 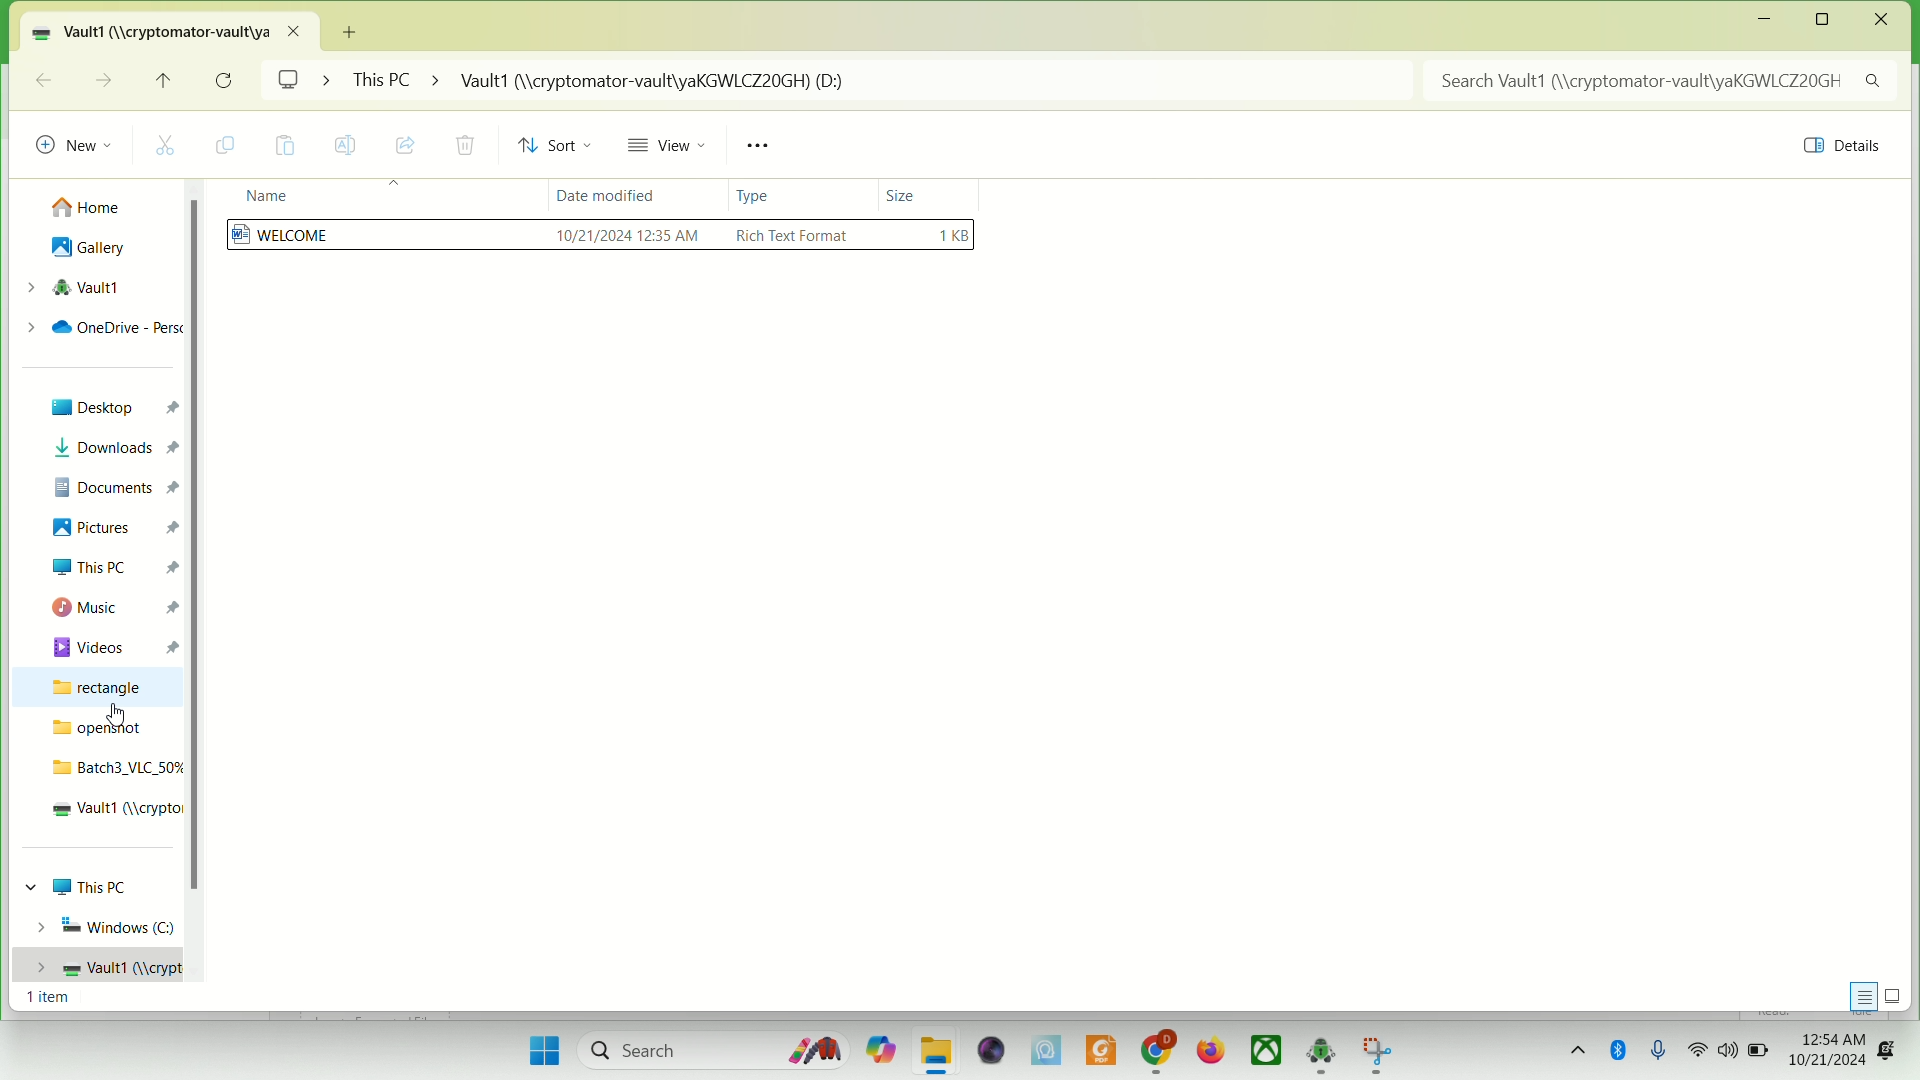 I want to click on app, so click(x=1376, y=1054).